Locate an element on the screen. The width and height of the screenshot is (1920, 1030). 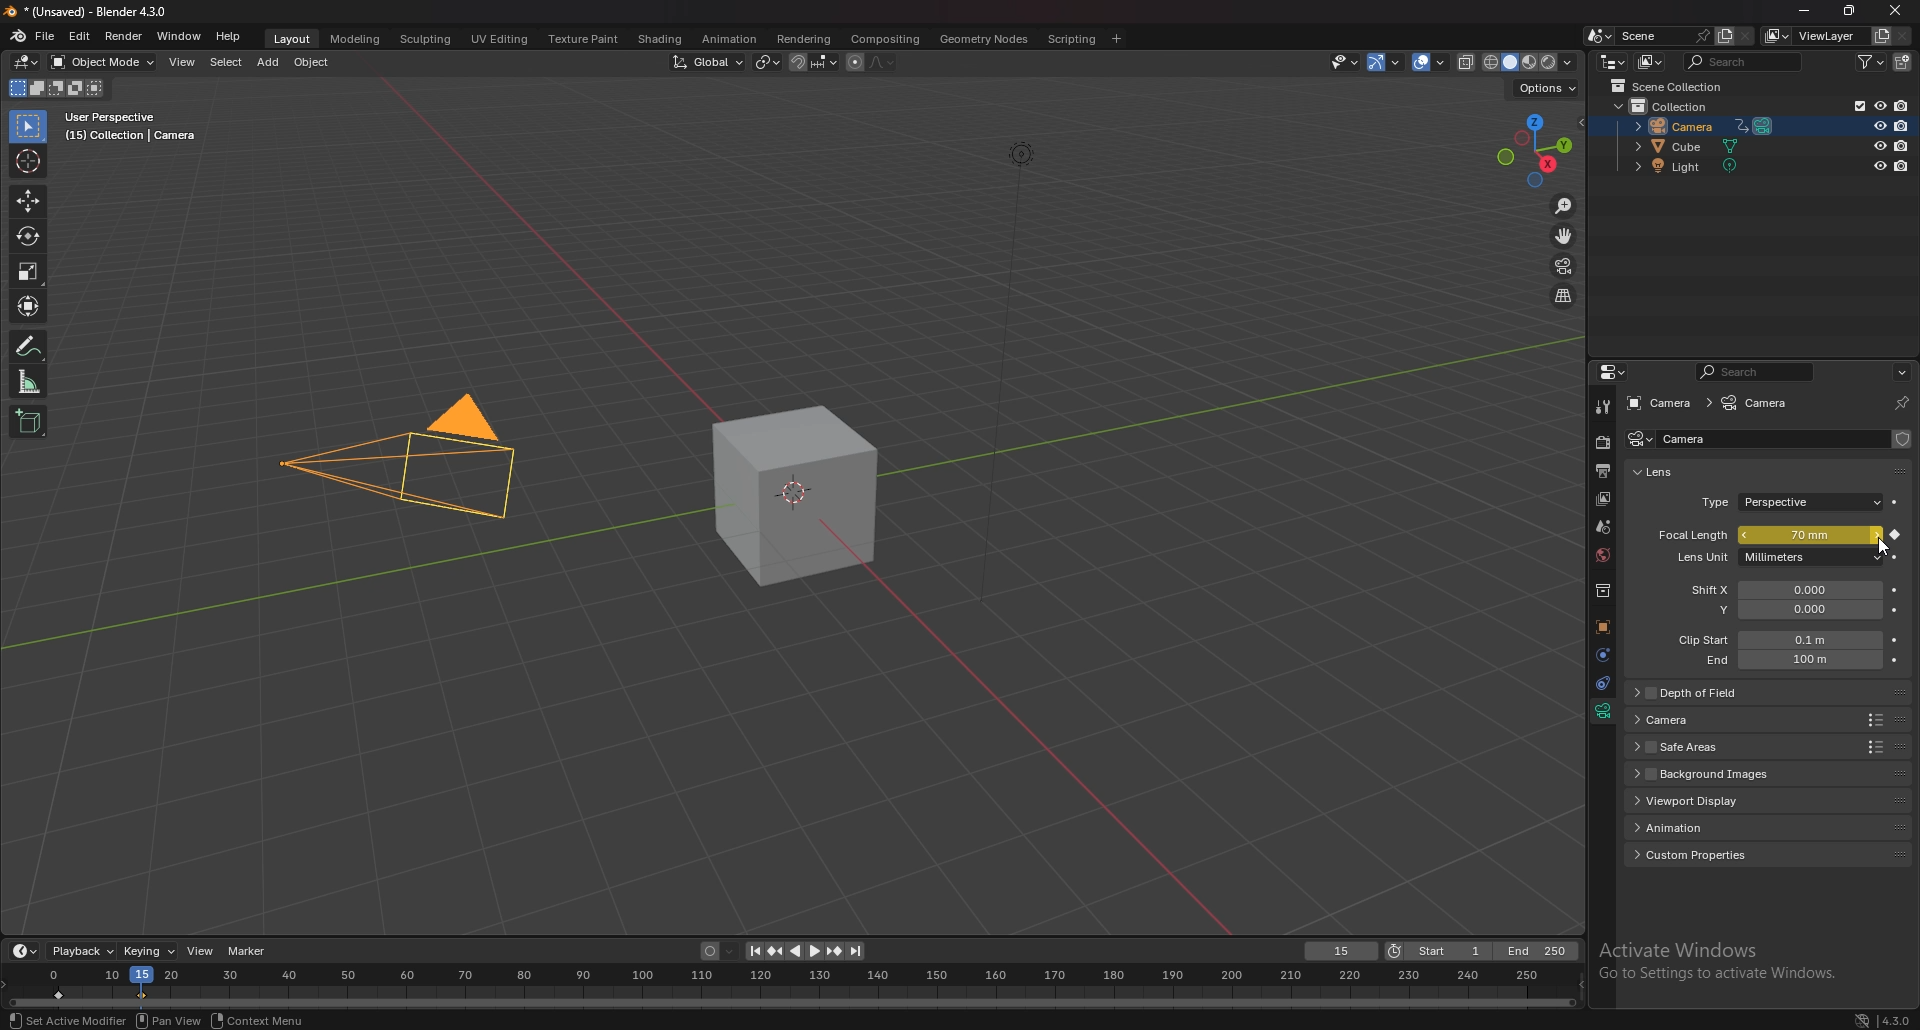
animate property is located at coordinates (1894, 639).